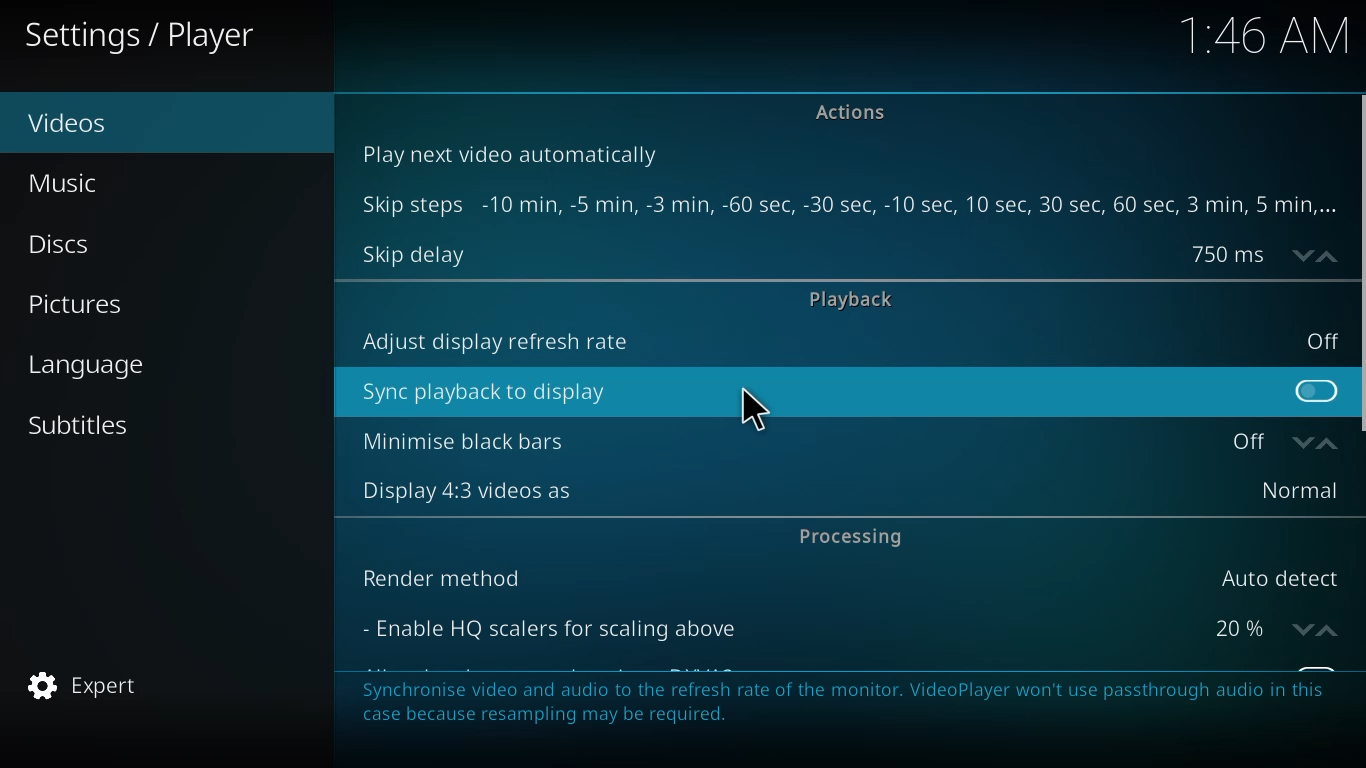  I want to click on delay, so click(1257, 255).